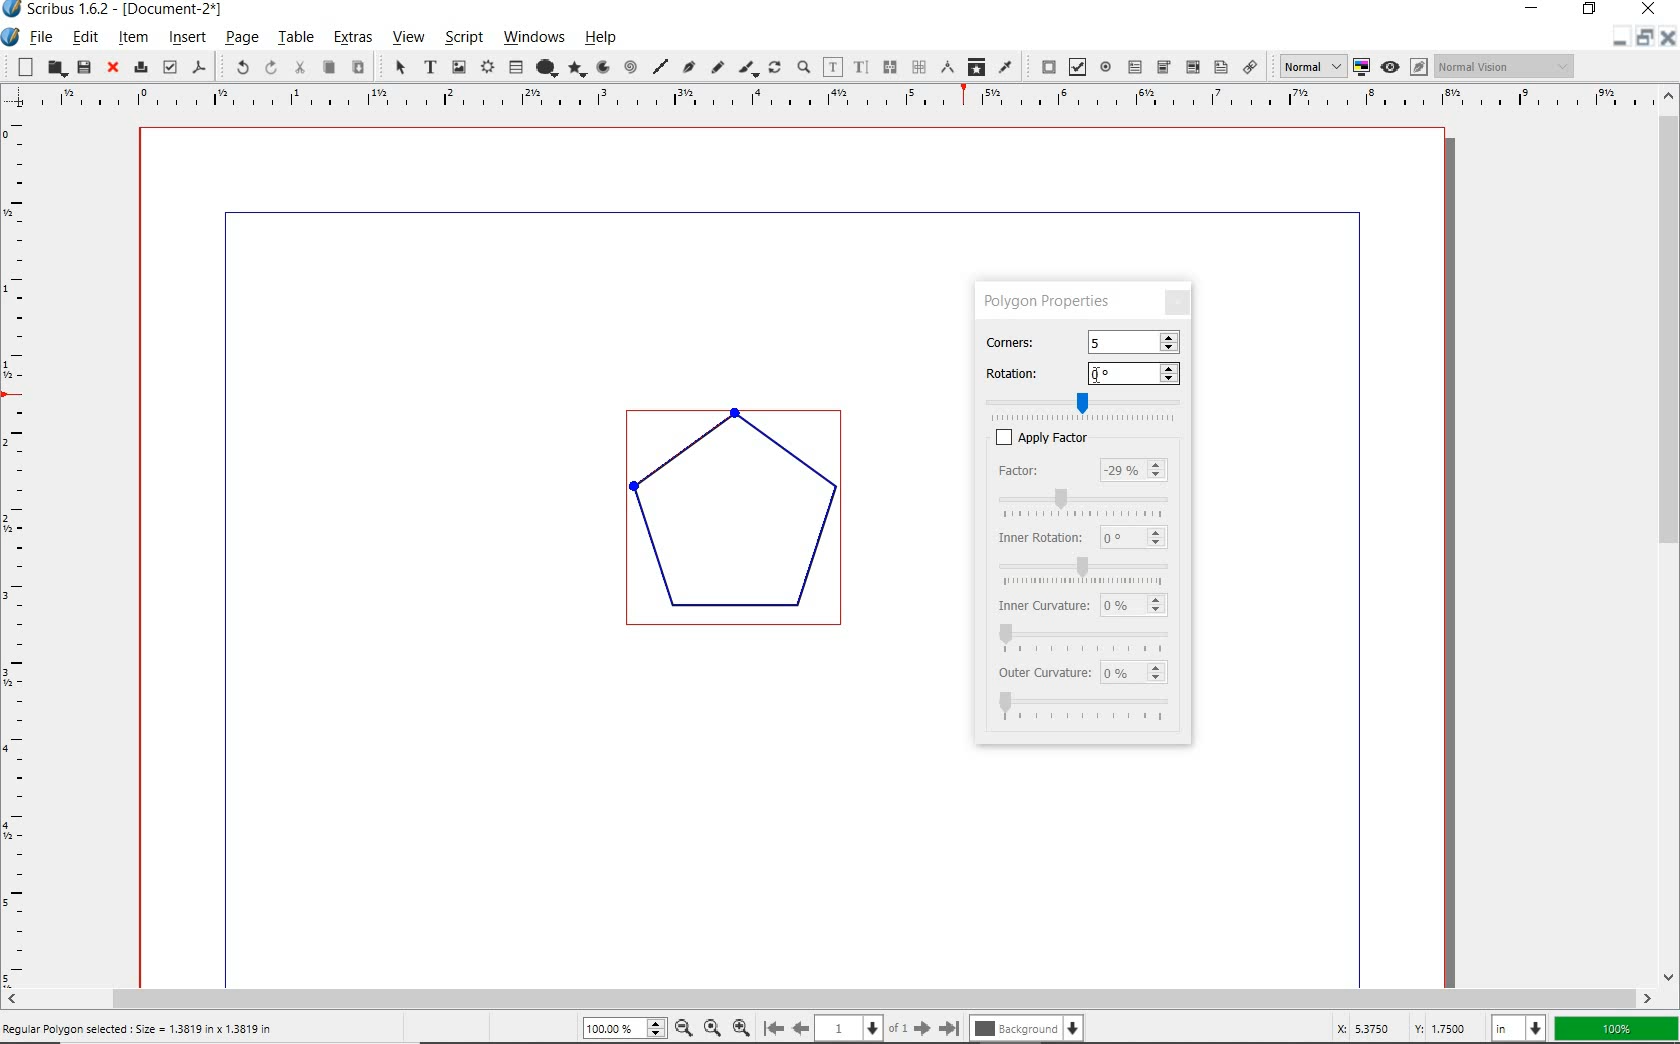  What do you see at coordinates (53, 68) in the screenshot?
I see `open` at bounding box center [53, 68].